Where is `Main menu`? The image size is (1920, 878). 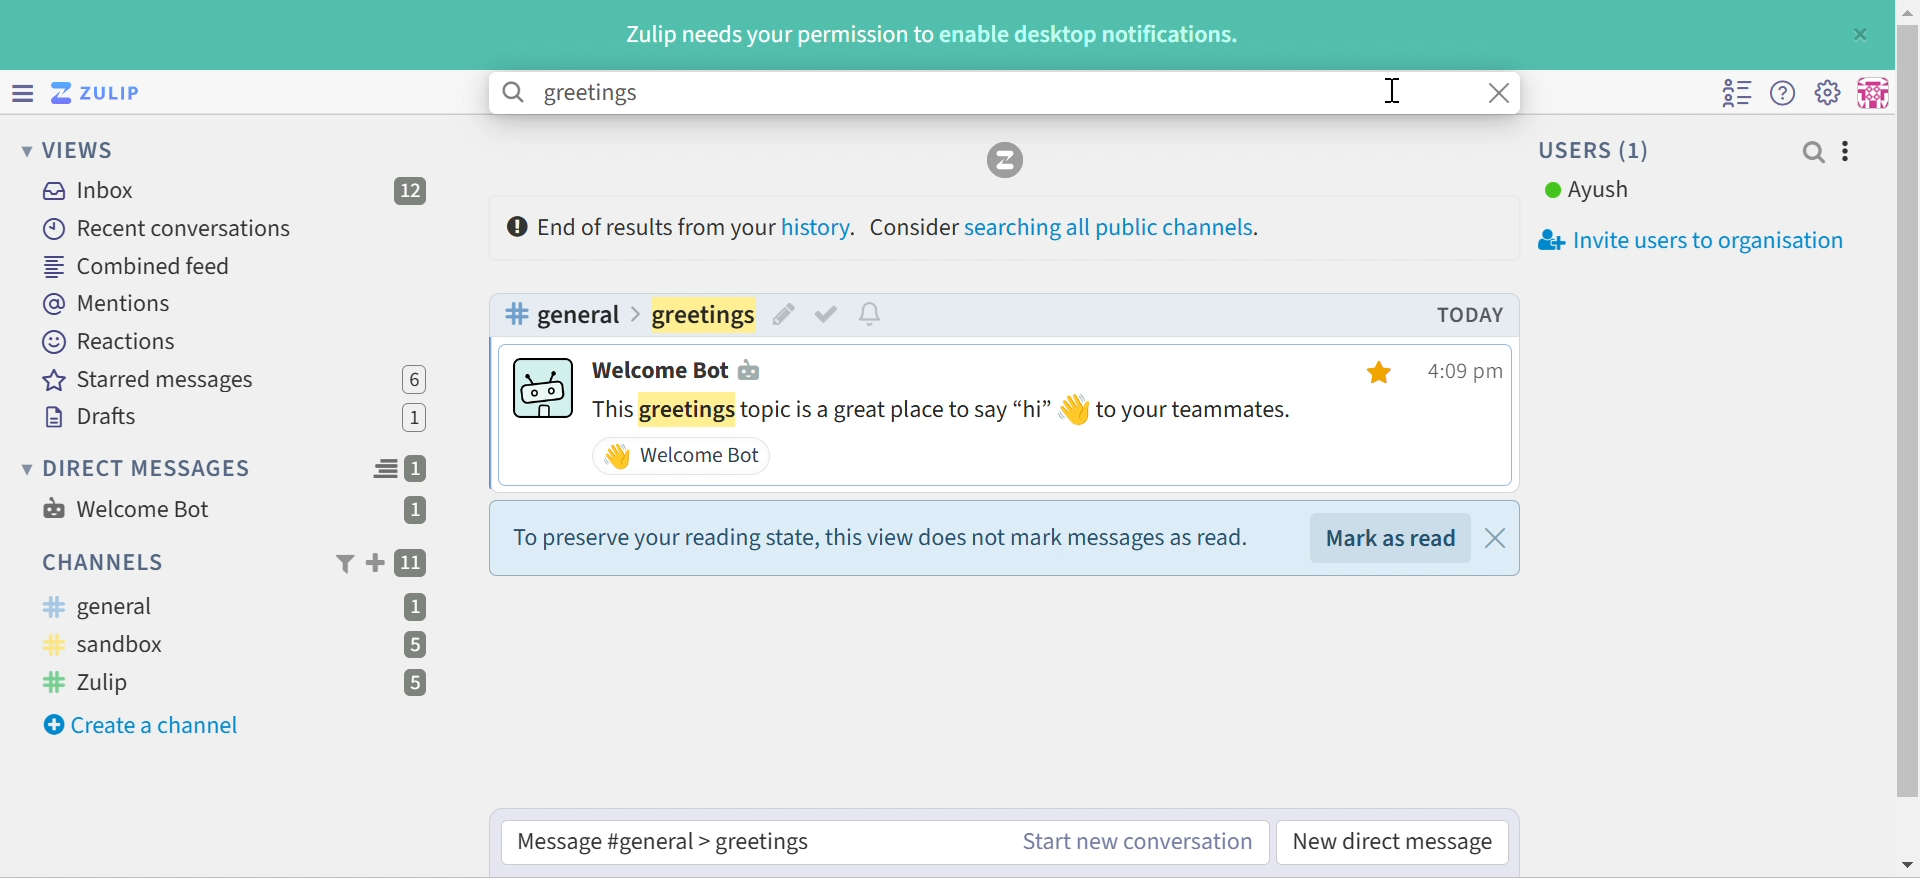
Main menu is located at coordinates (1831, 92).